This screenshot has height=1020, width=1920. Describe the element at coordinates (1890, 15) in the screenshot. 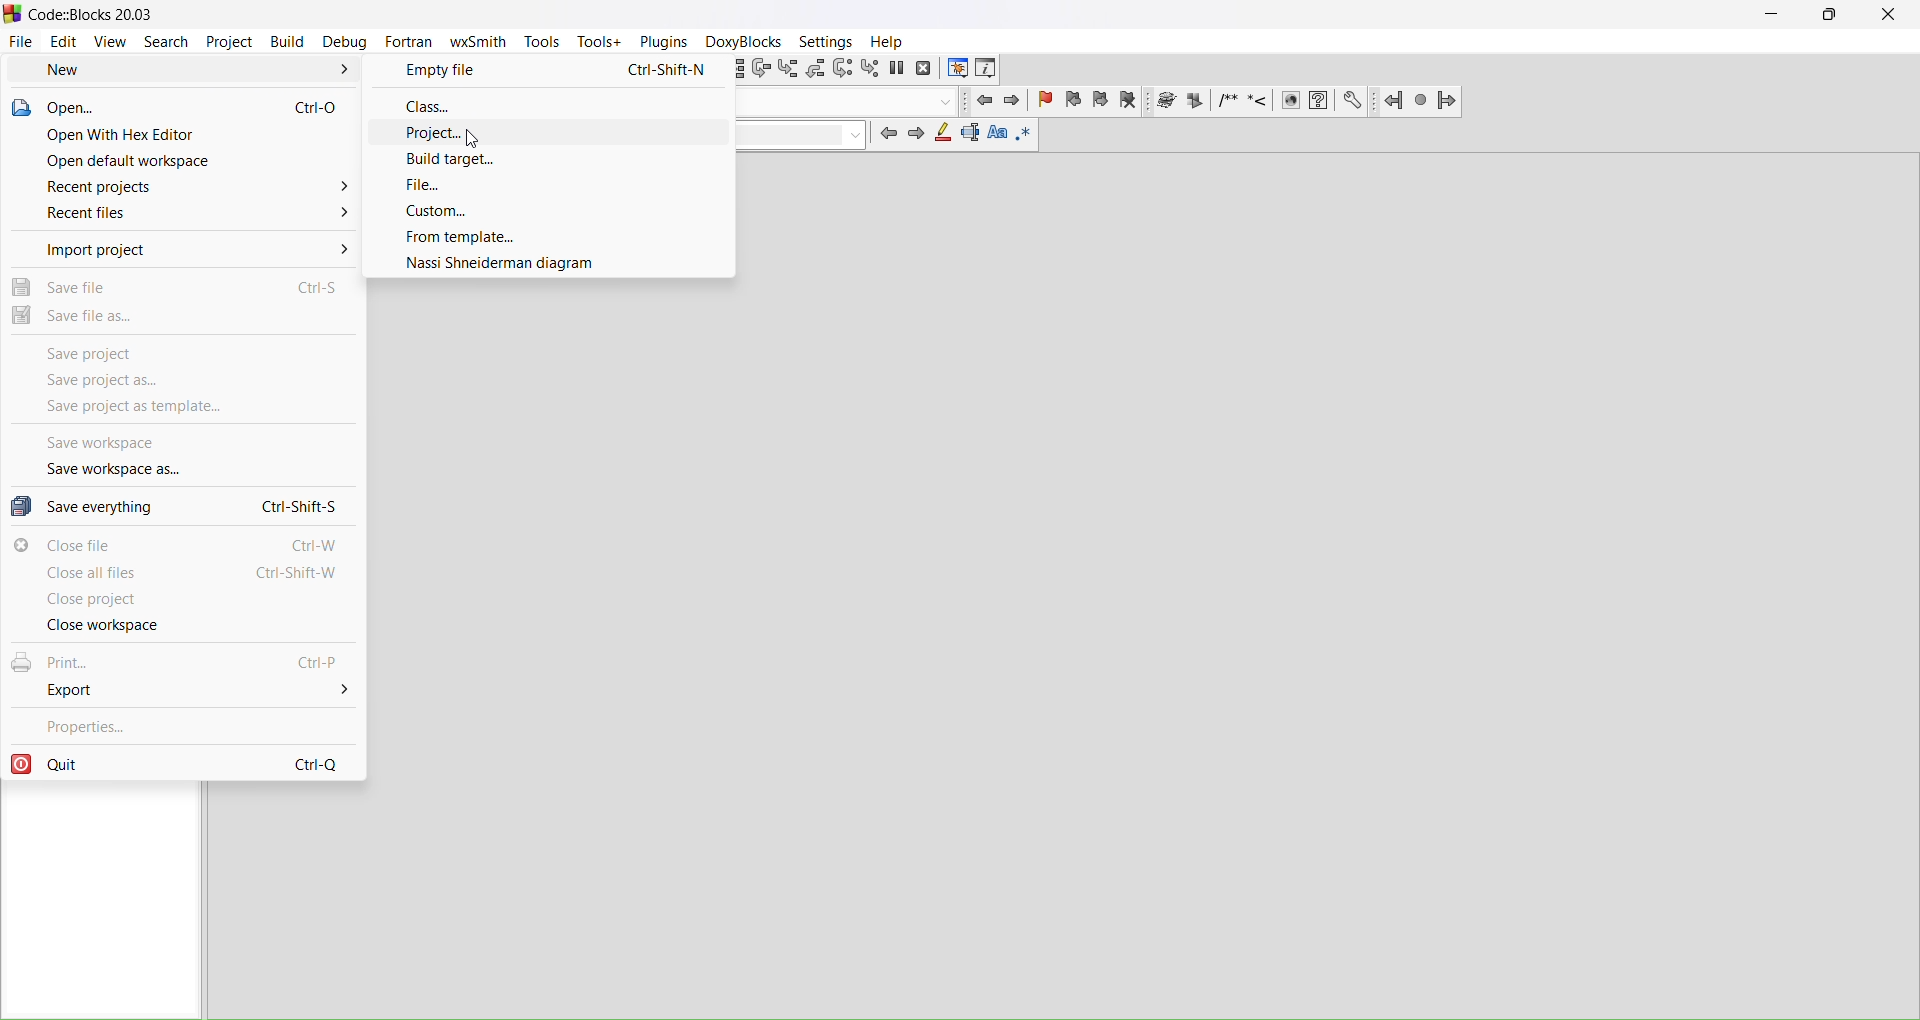

I see `close` at that location.